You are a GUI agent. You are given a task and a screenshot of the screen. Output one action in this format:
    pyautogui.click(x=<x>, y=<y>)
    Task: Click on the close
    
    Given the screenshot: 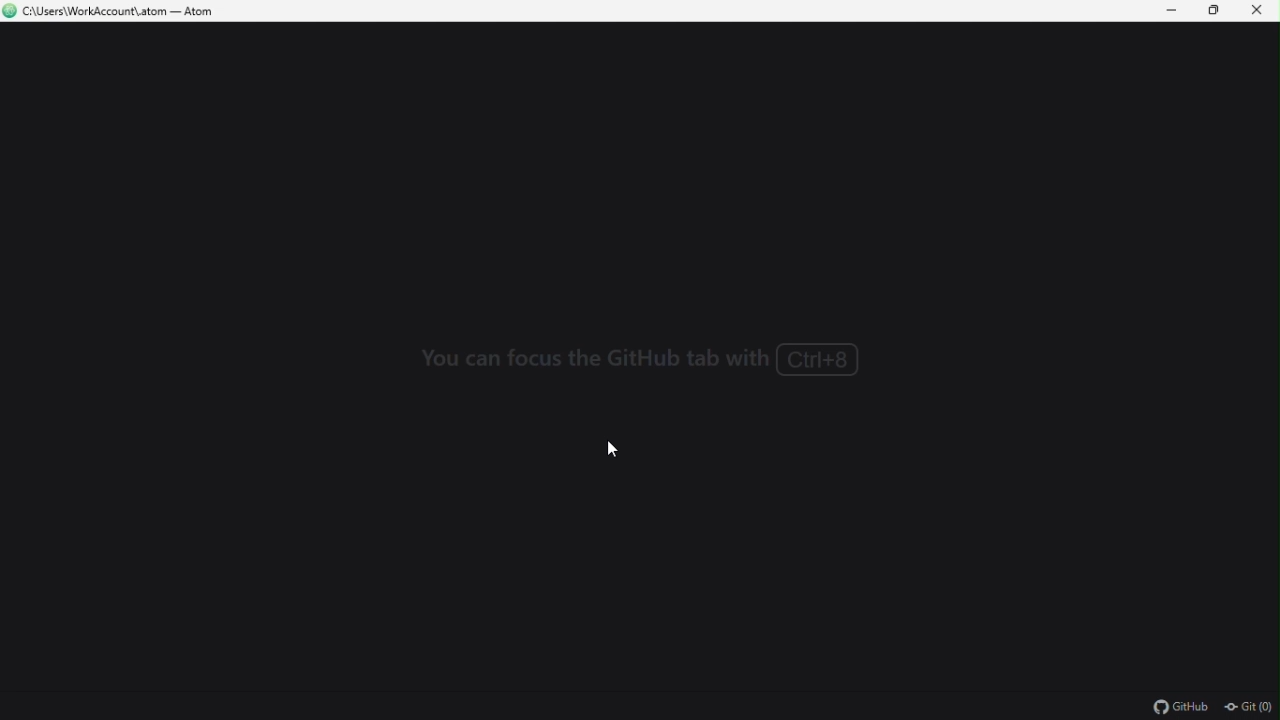 What is the action you would take?
    pyautogui.click(x=1258, y=11)
    